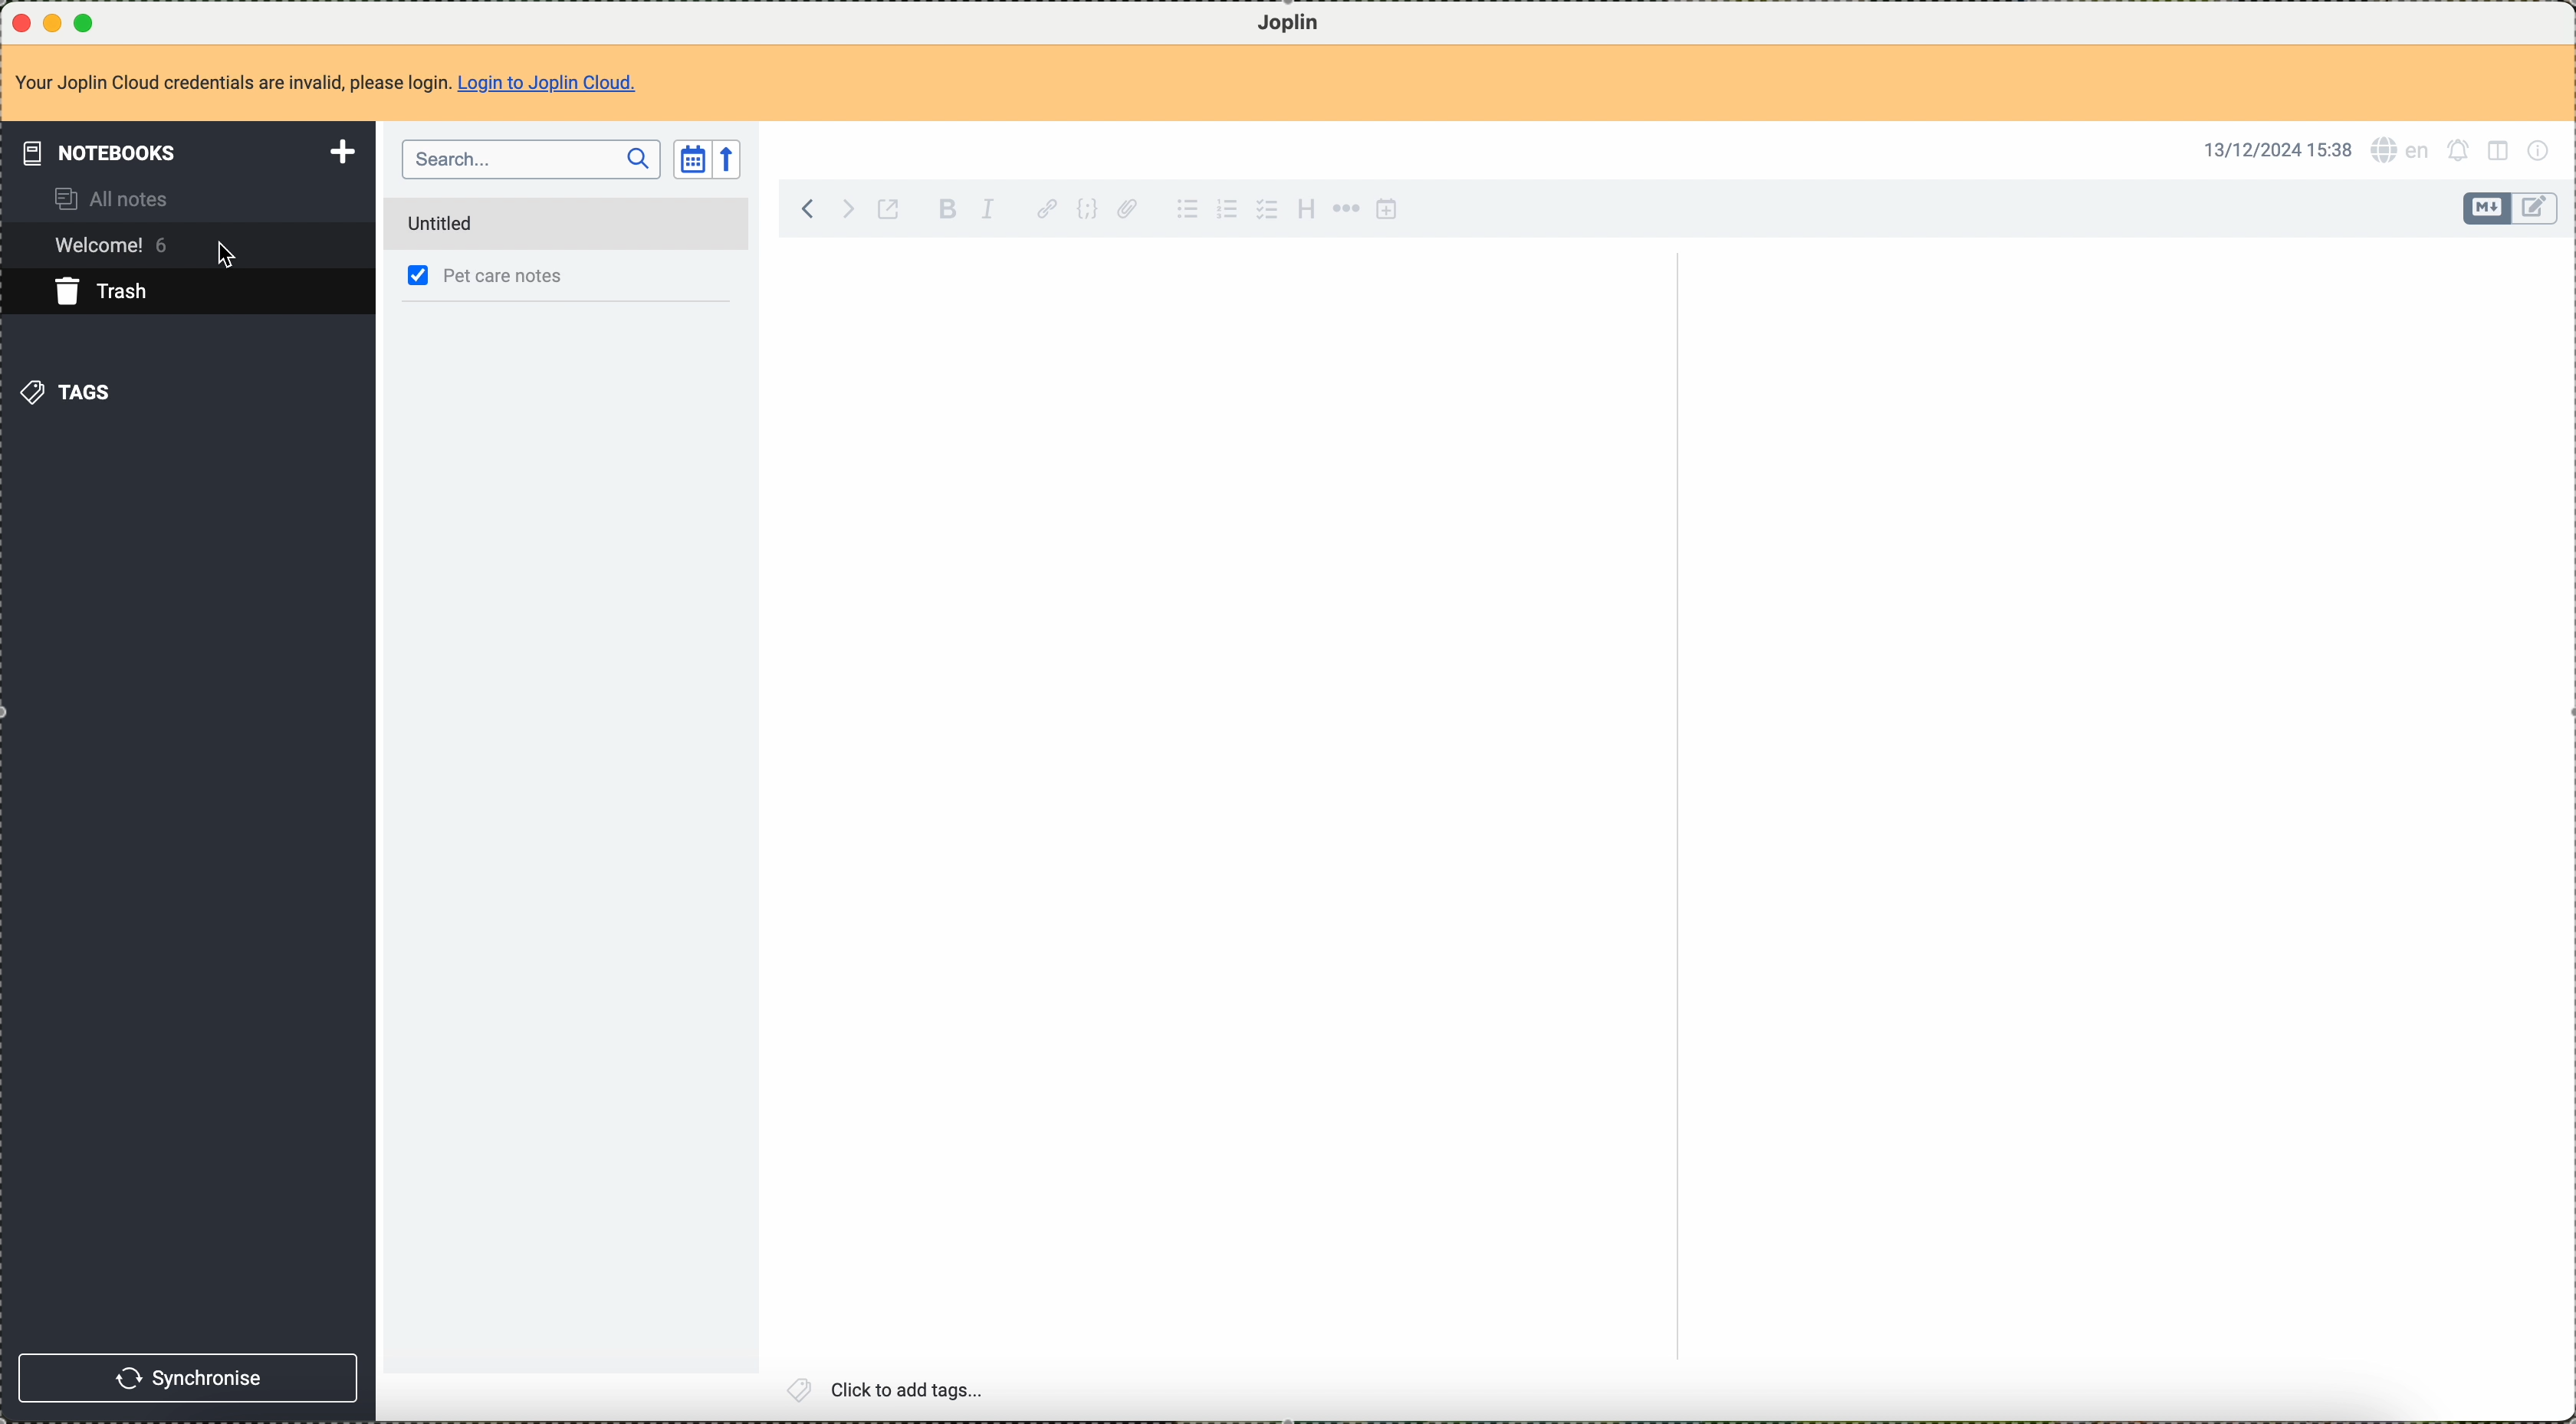 The image size is (2576, 1424). What do you see at coordinates (816, 208) in the screenshot?
I see `back` at bounding box center [816, 208].